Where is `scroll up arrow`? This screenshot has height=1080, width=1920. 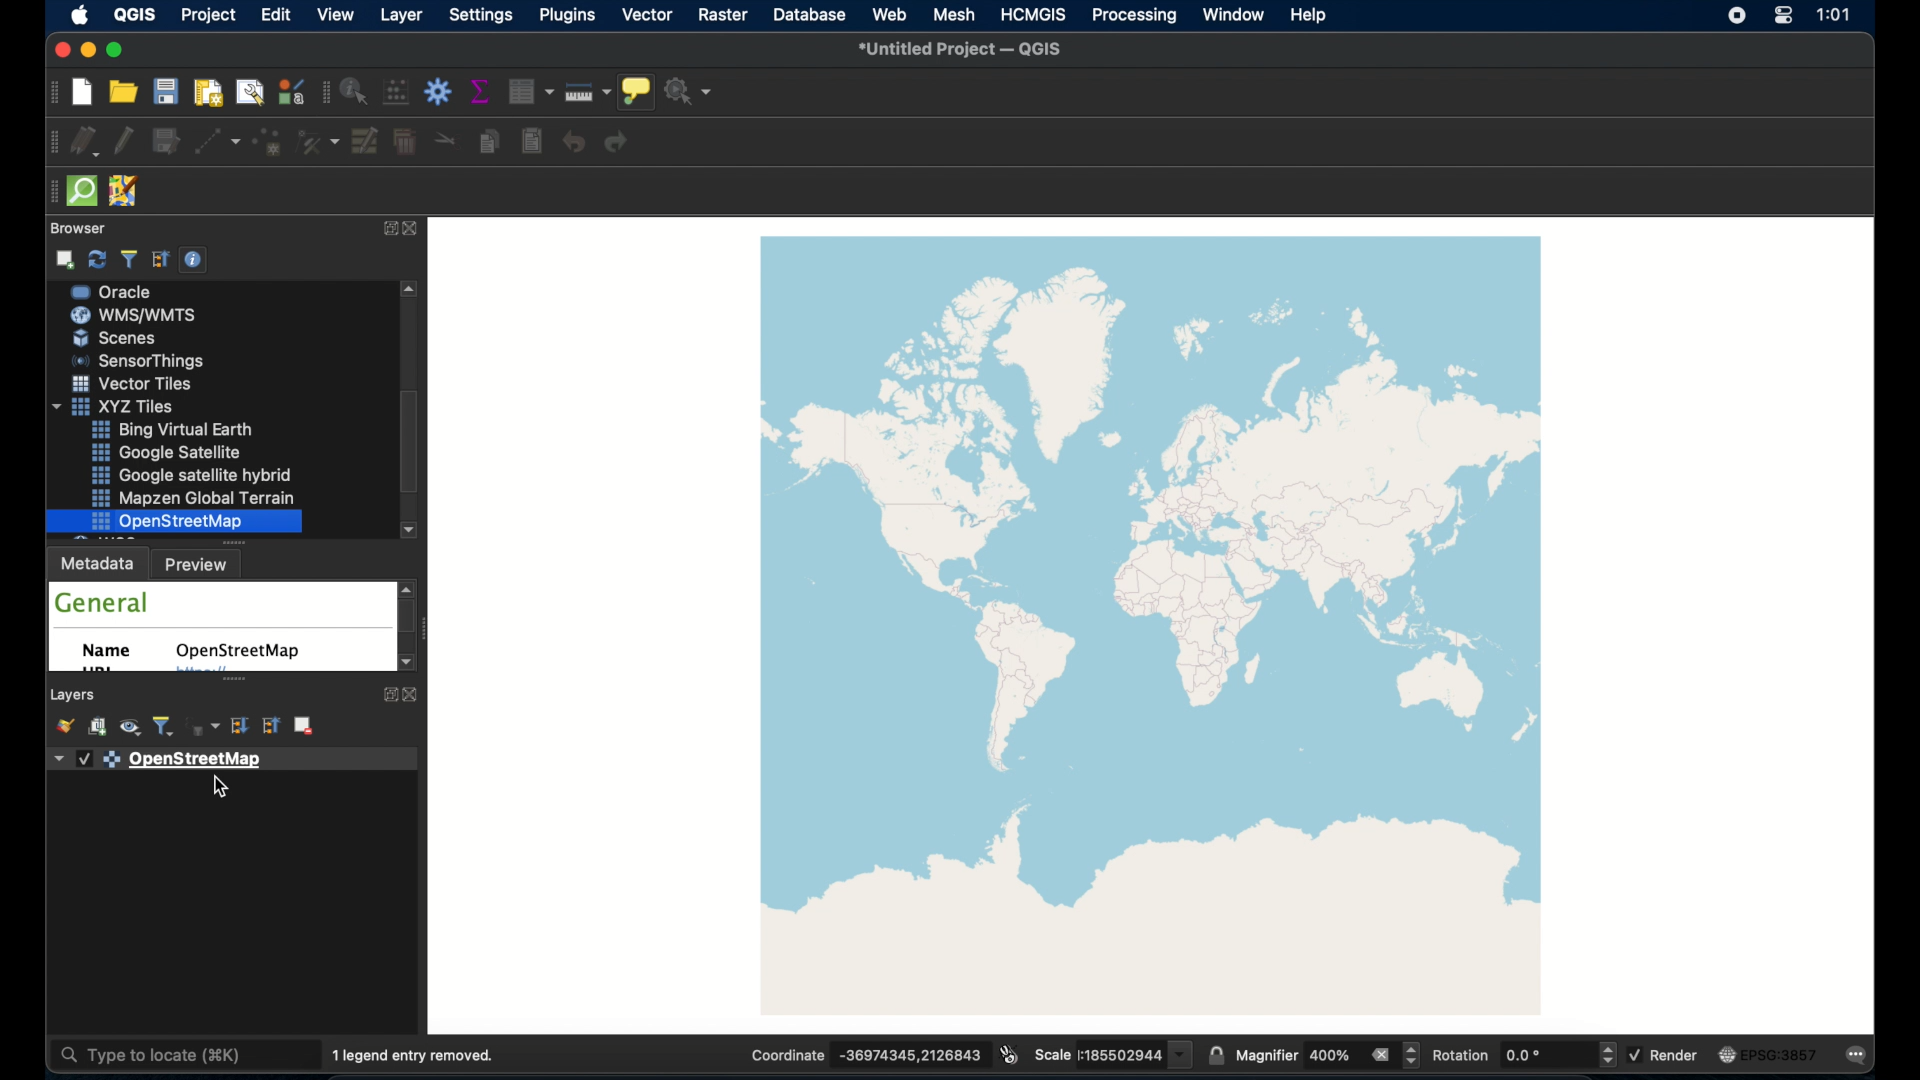
scroll up arrow is located at coordinates (409, 587).